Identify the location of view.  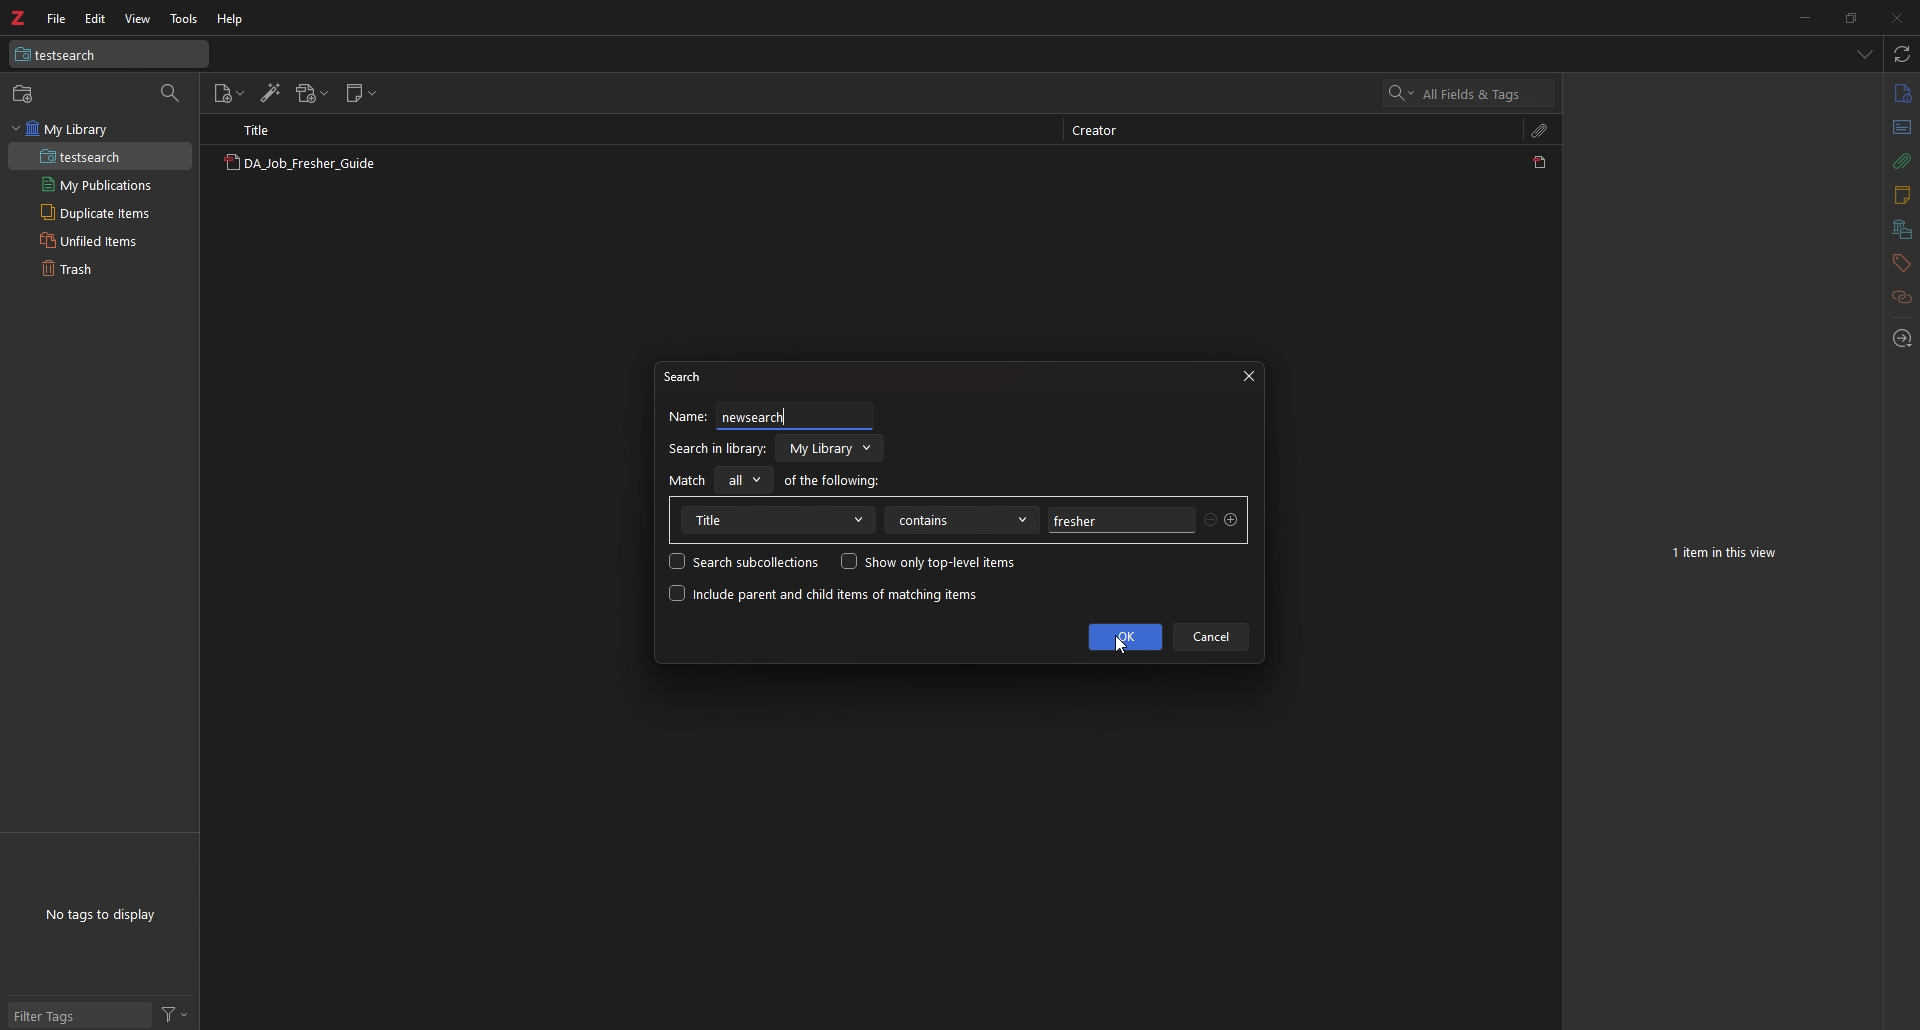
(137, 19).